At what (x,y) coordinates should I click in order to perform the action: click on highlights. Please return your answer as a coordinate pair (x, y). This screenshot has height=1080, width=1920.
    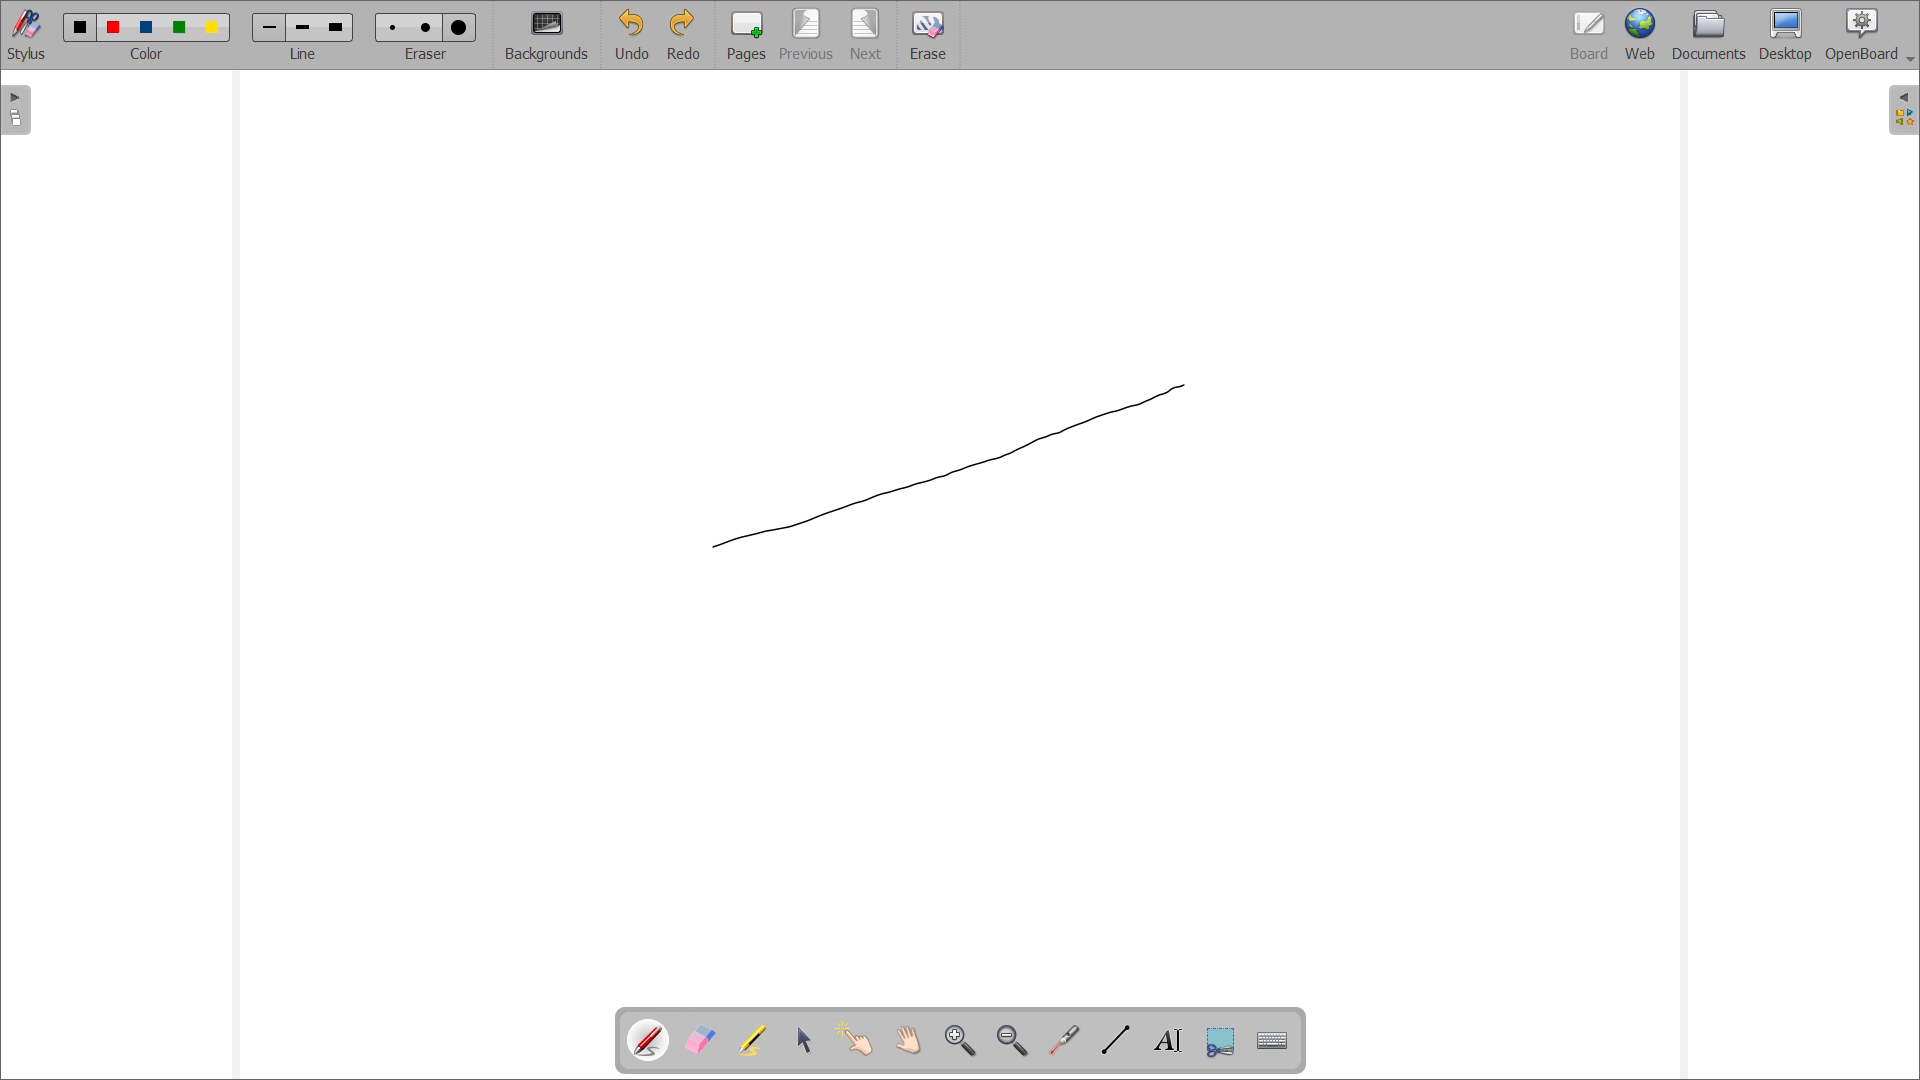
    Looking at the image, I should click on (753, 1040).